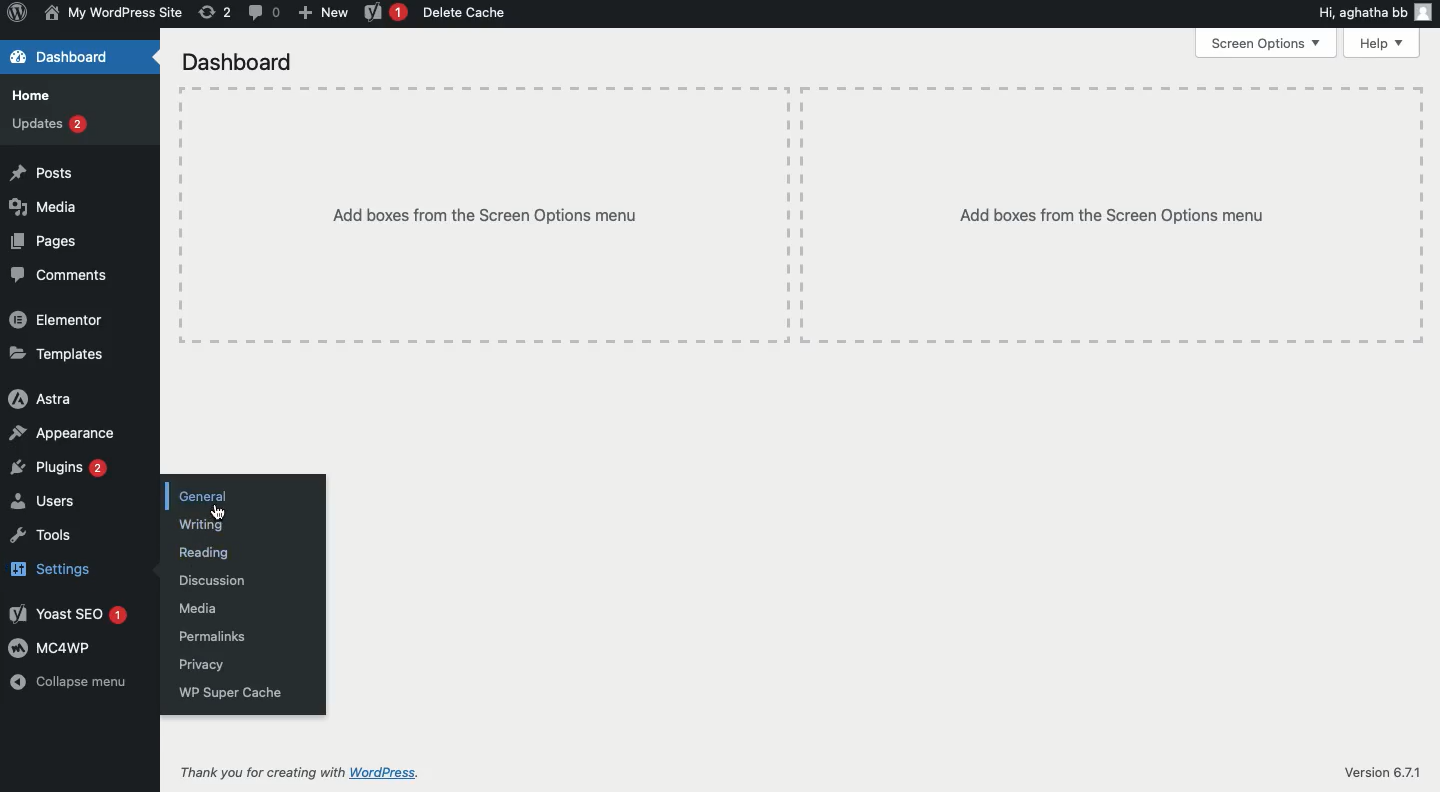 This screenshot has height=792, width=1440. I want to click on Comments, so click(60, 274).